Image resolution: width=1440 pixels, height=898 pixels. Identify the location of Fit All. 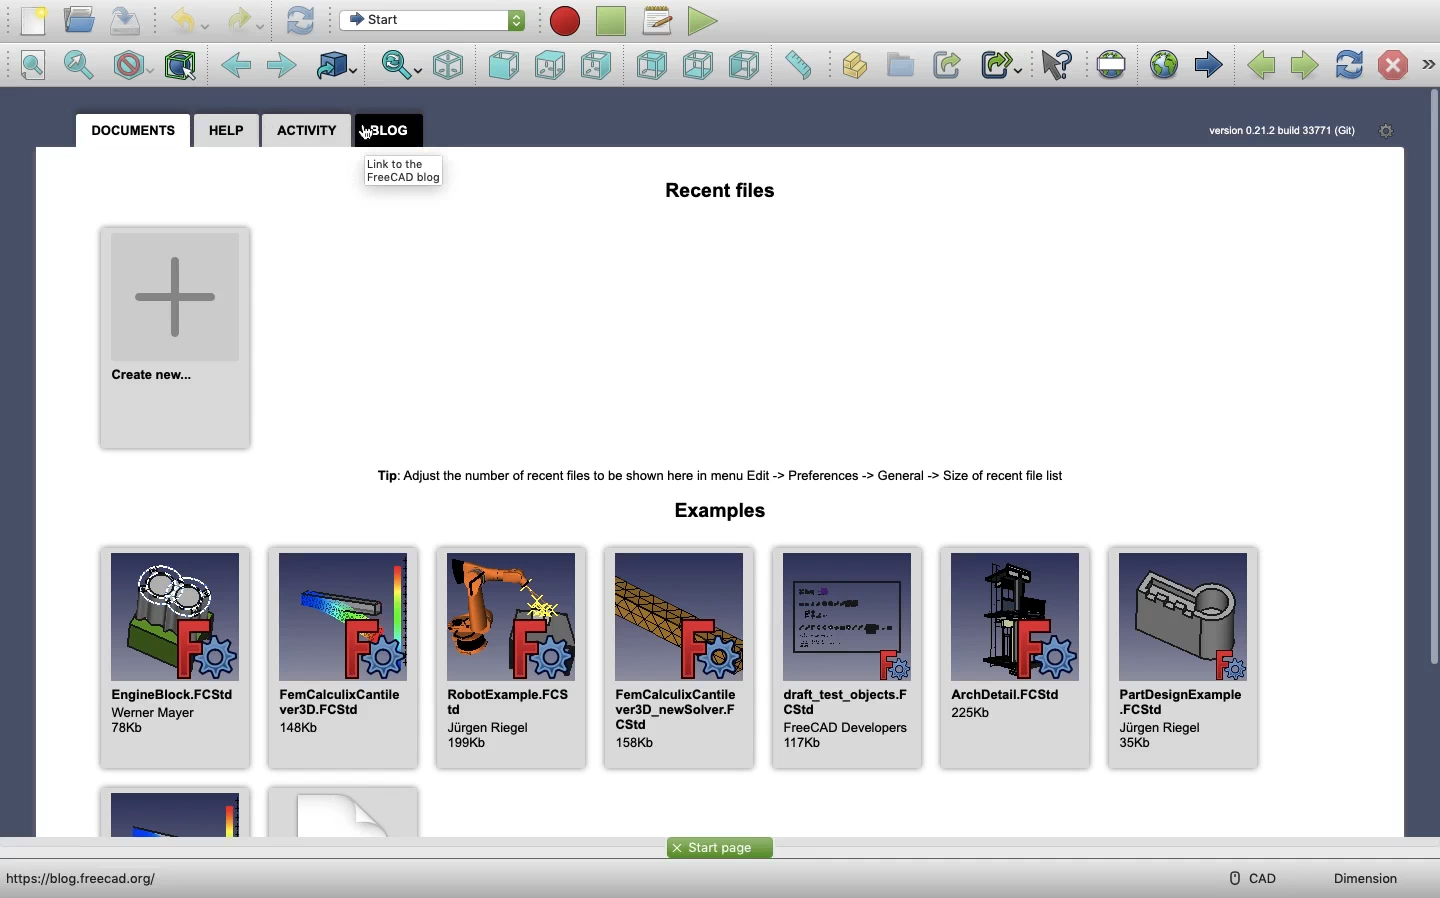
(78, 64).